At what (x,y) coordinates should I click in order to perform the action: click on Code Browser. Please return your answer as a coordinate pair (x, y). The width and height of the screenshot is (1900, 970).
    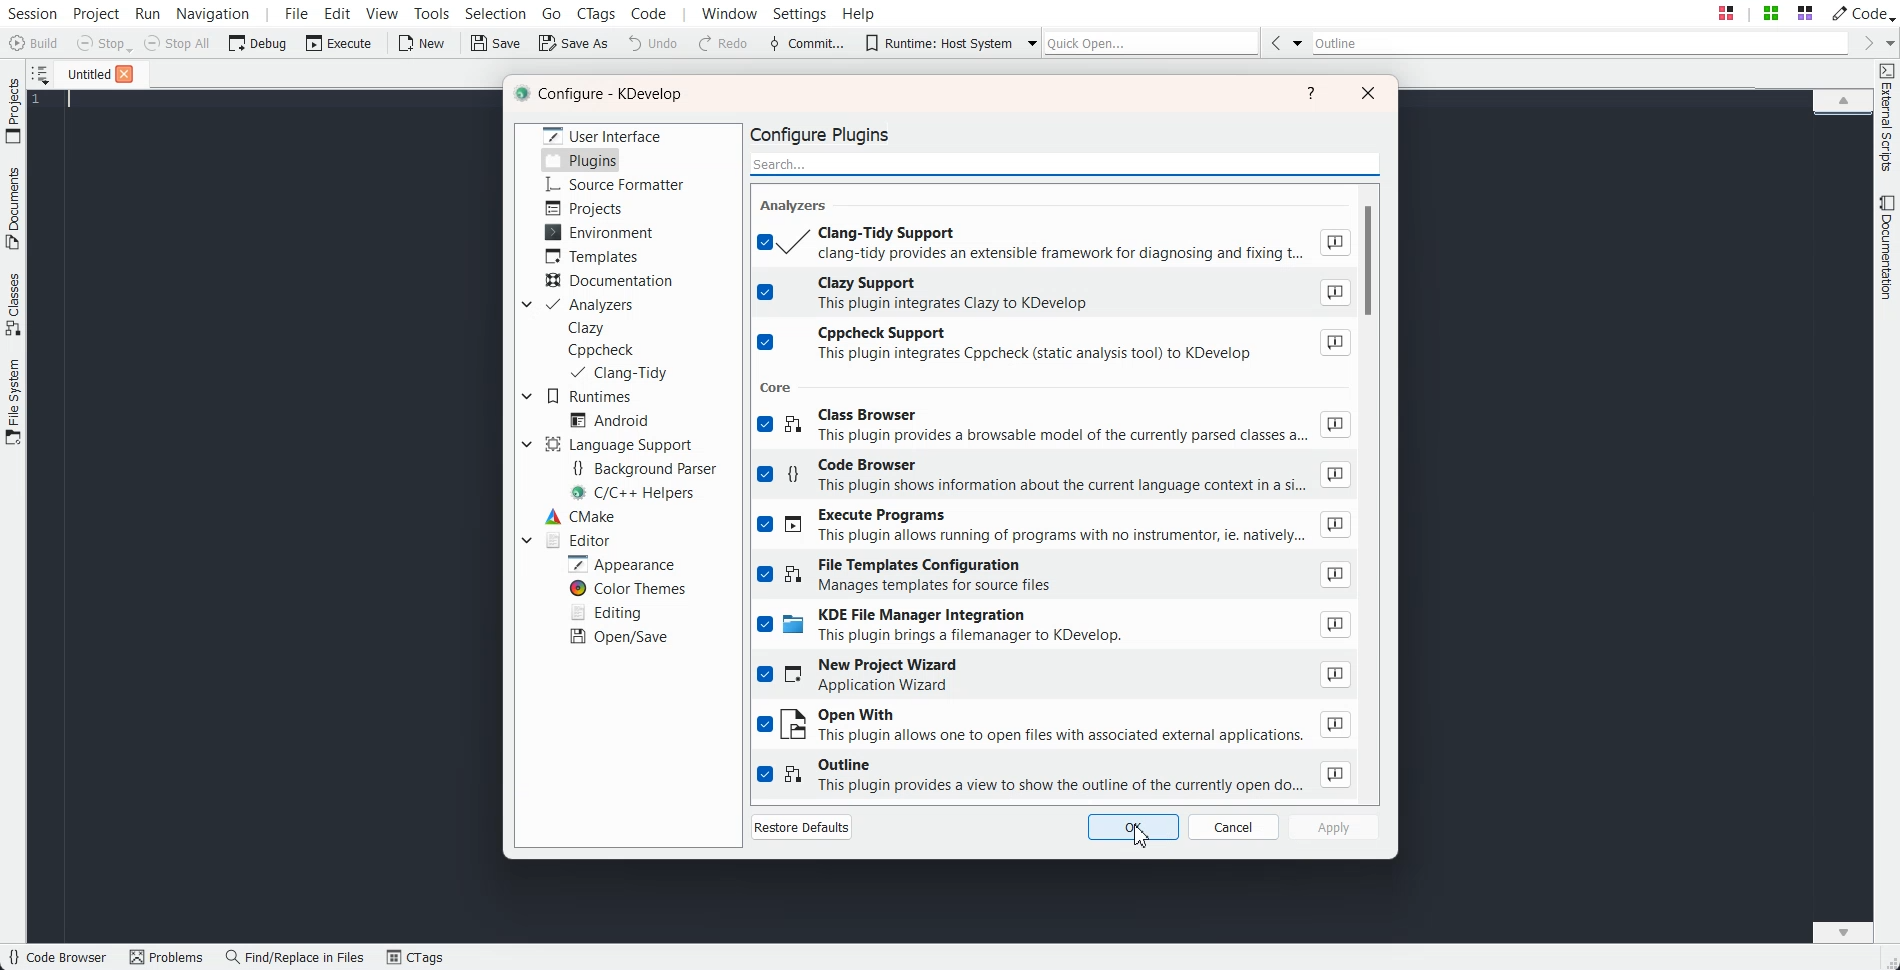
    Looking at the image, I should click on (57, 958).